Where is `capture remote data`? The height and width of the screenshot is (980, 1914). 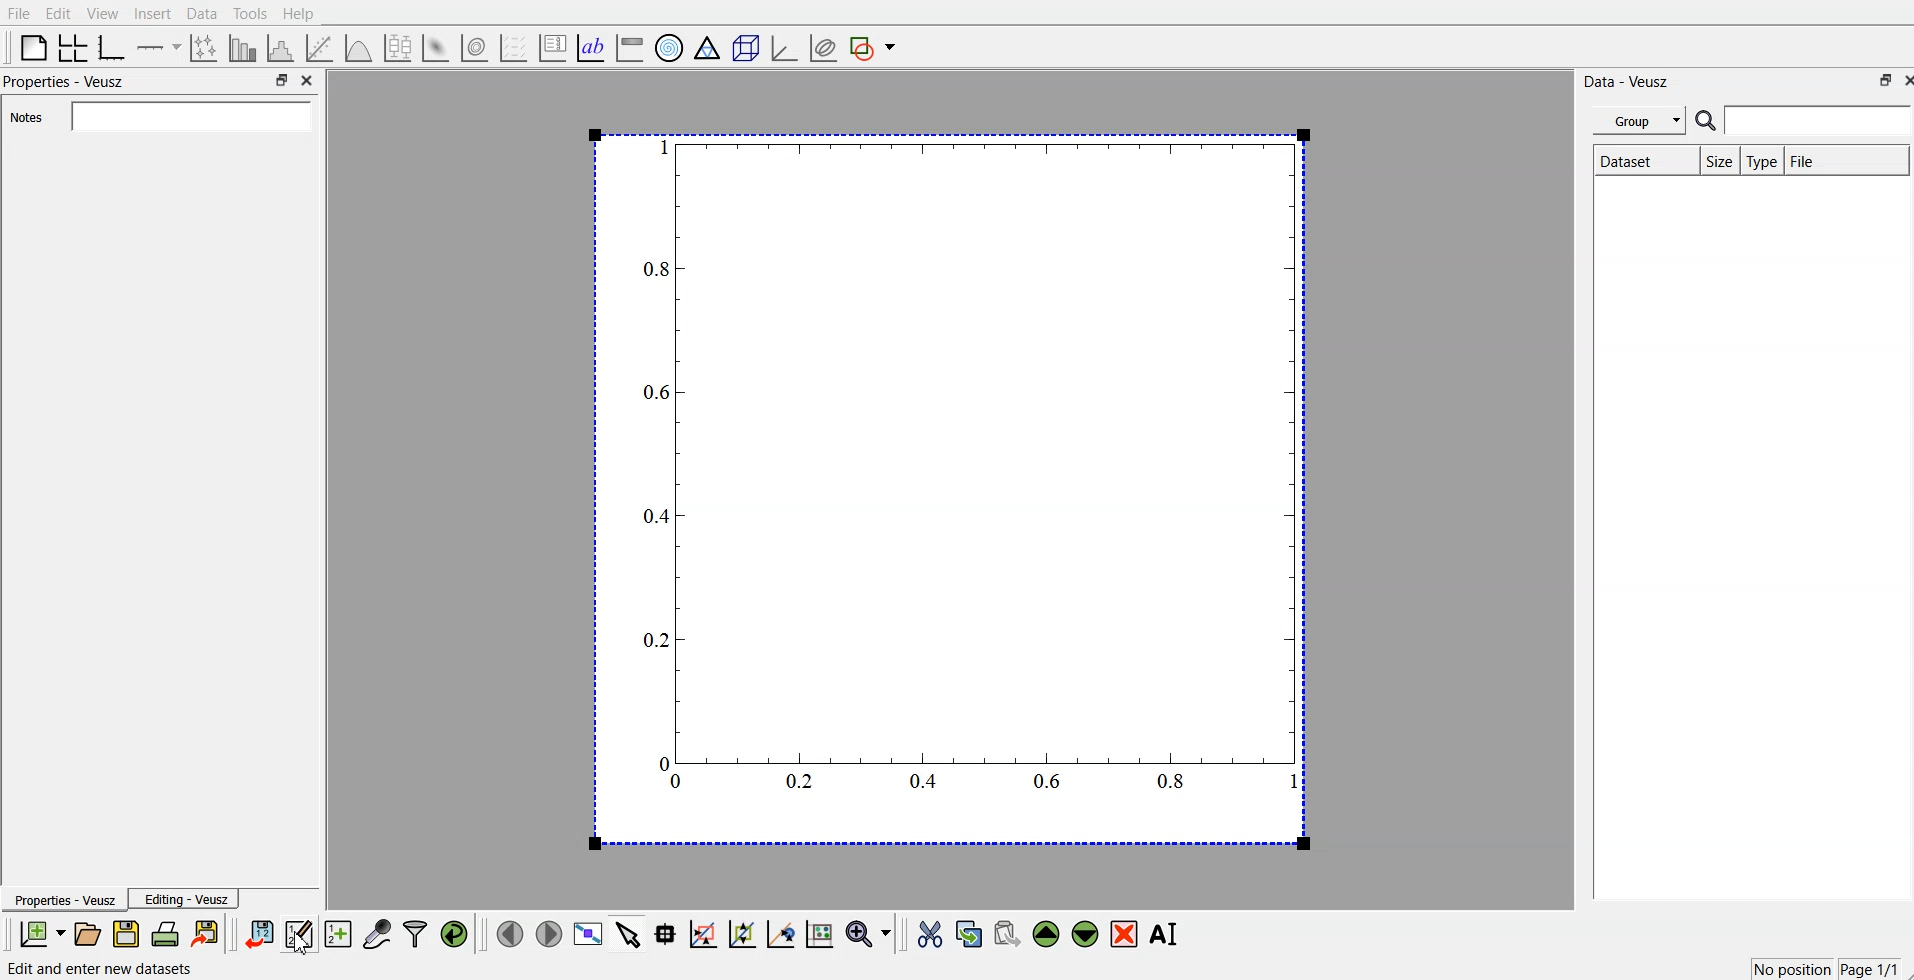
capture remote data is located at coordinates (376, 935).